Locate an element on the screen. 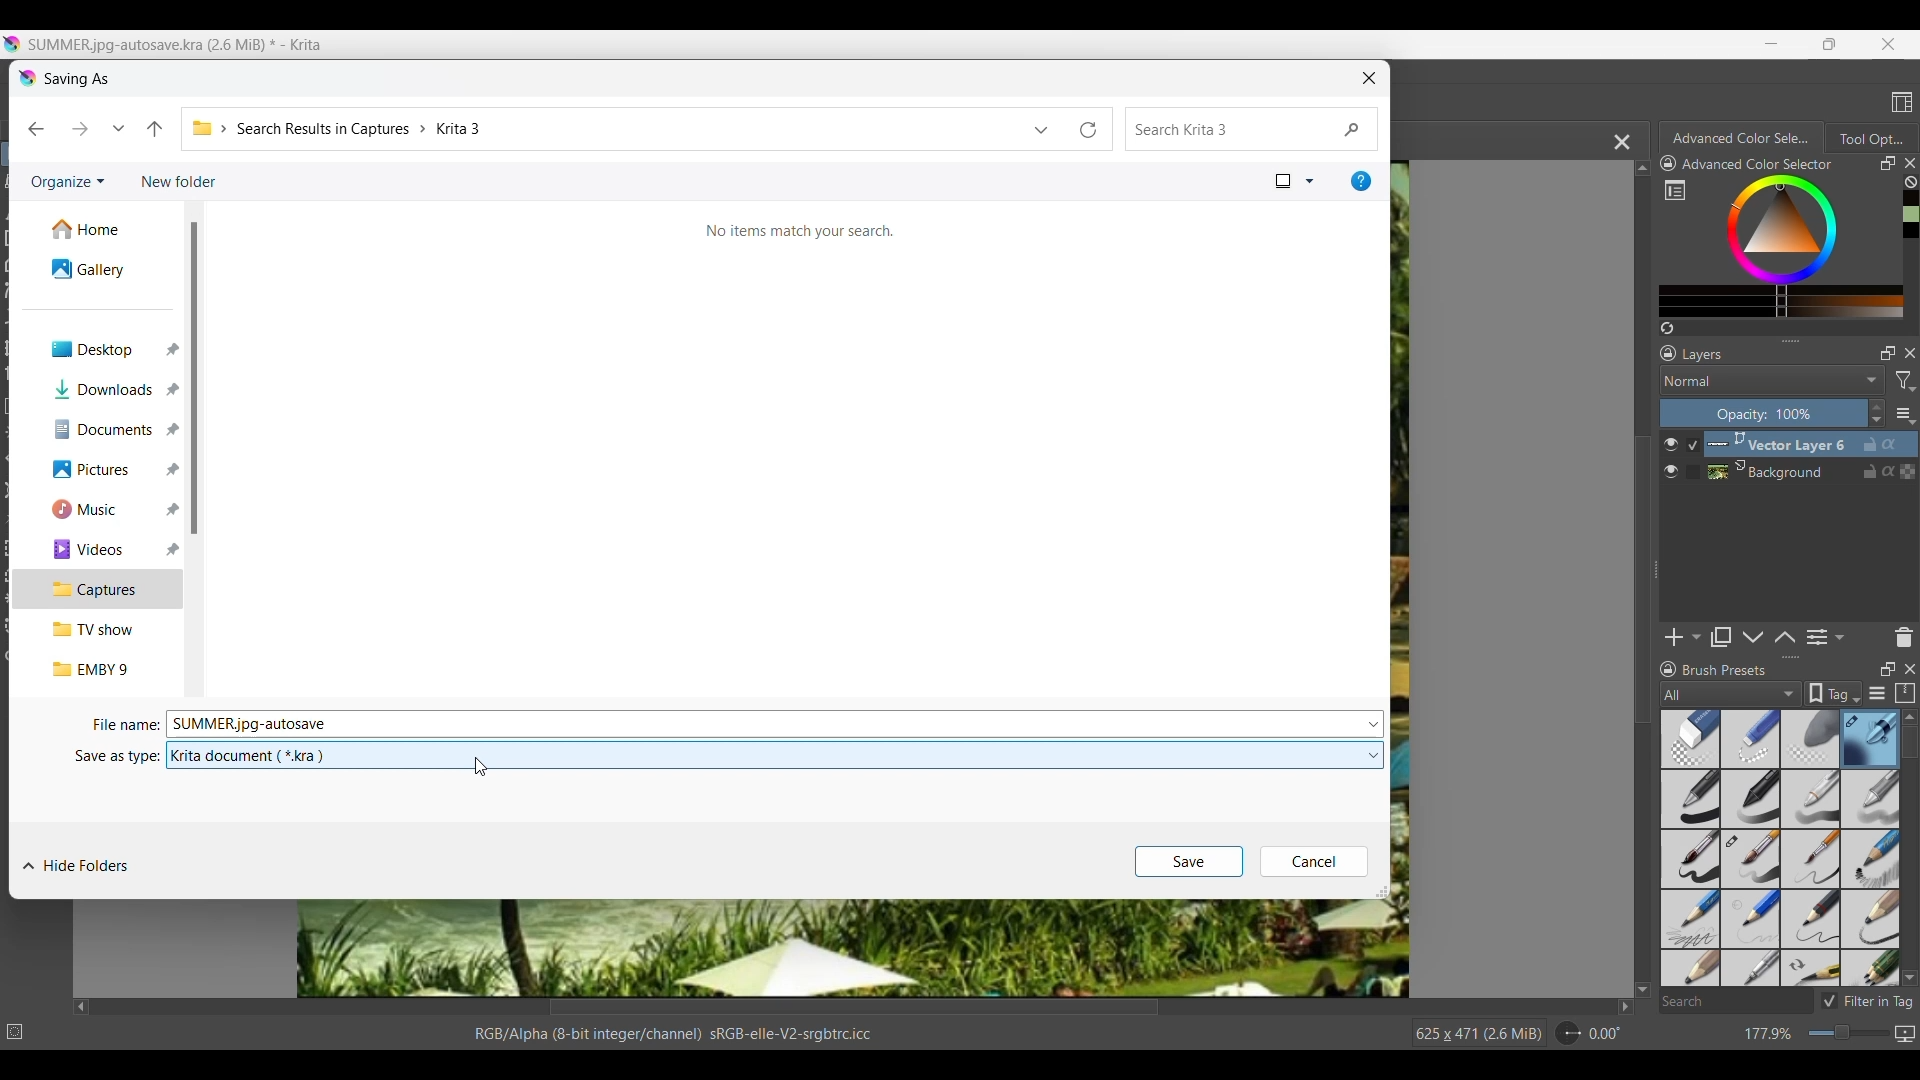 Image resolution: width=1920 pixels, height=1080 pixels. Search box is located at coordinates (1735, 1001).